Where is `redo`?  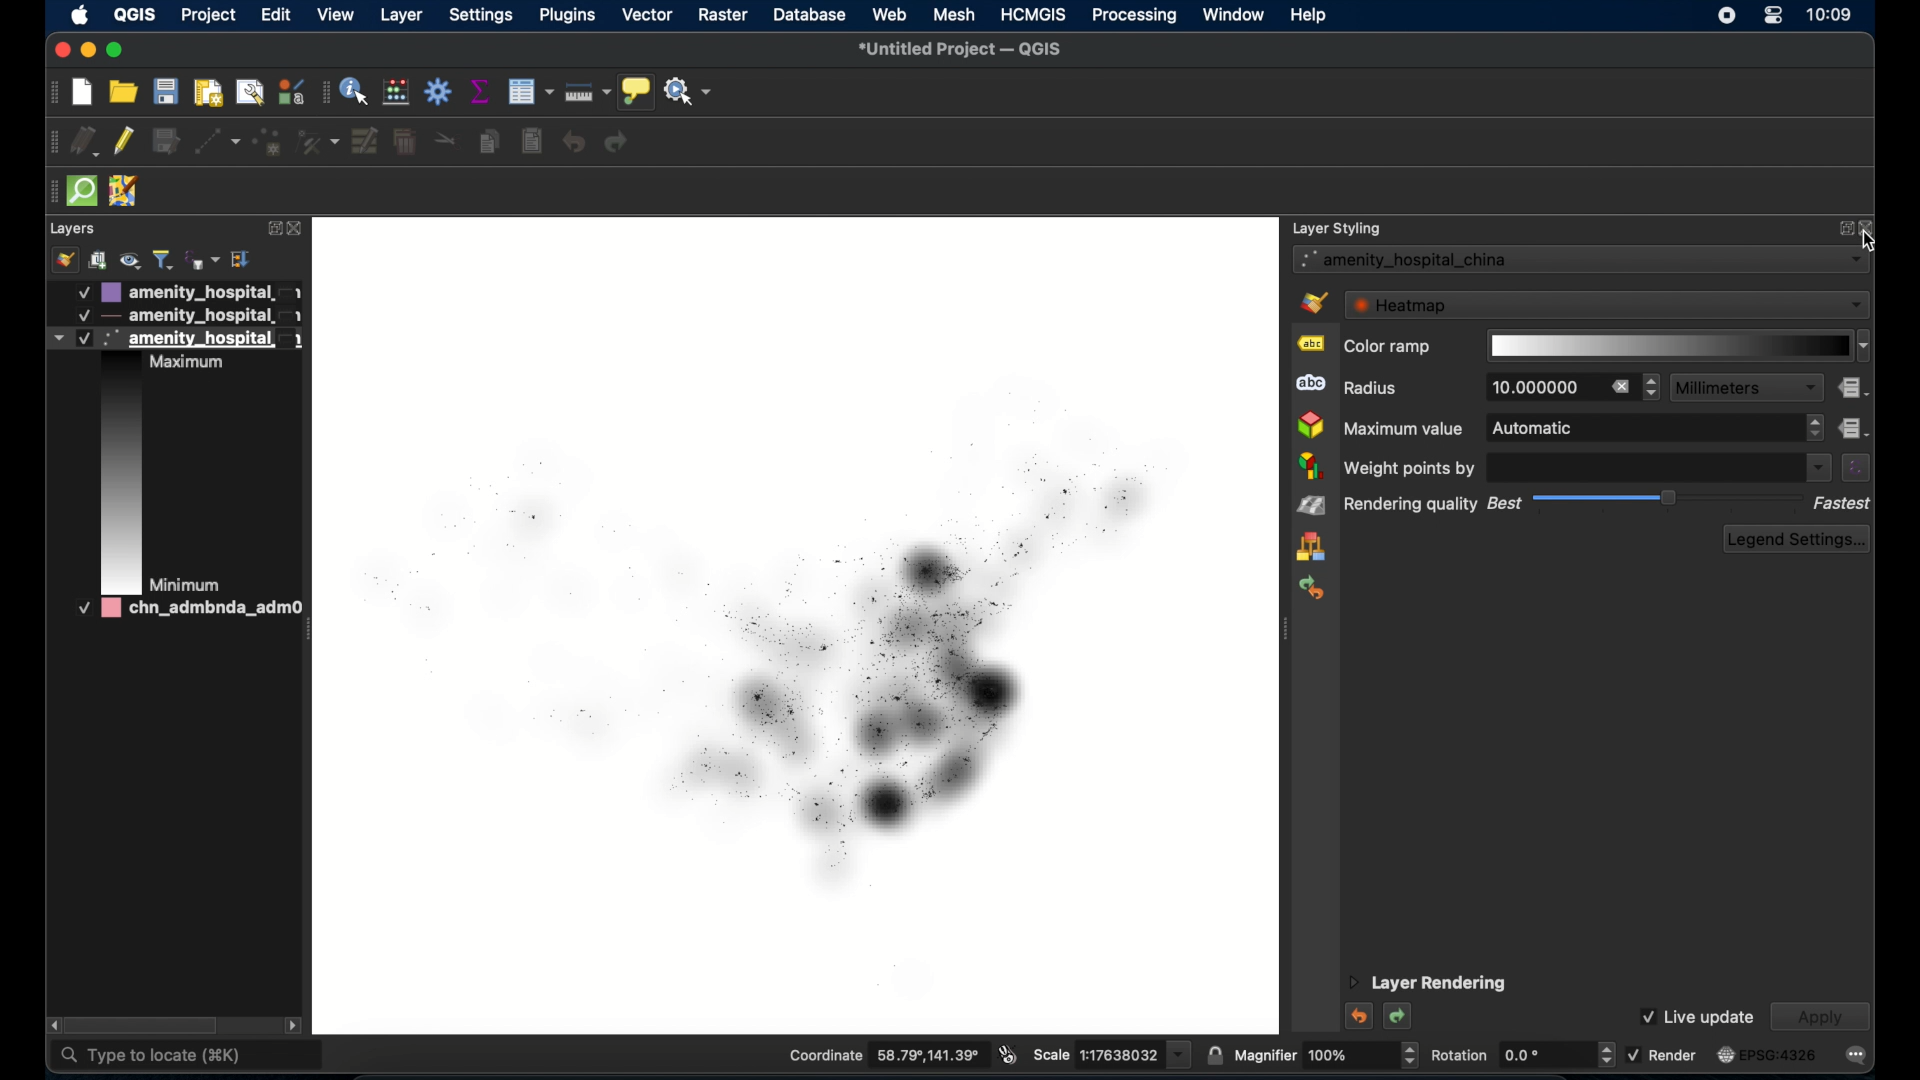
redo is located at coordinates (617, 145).